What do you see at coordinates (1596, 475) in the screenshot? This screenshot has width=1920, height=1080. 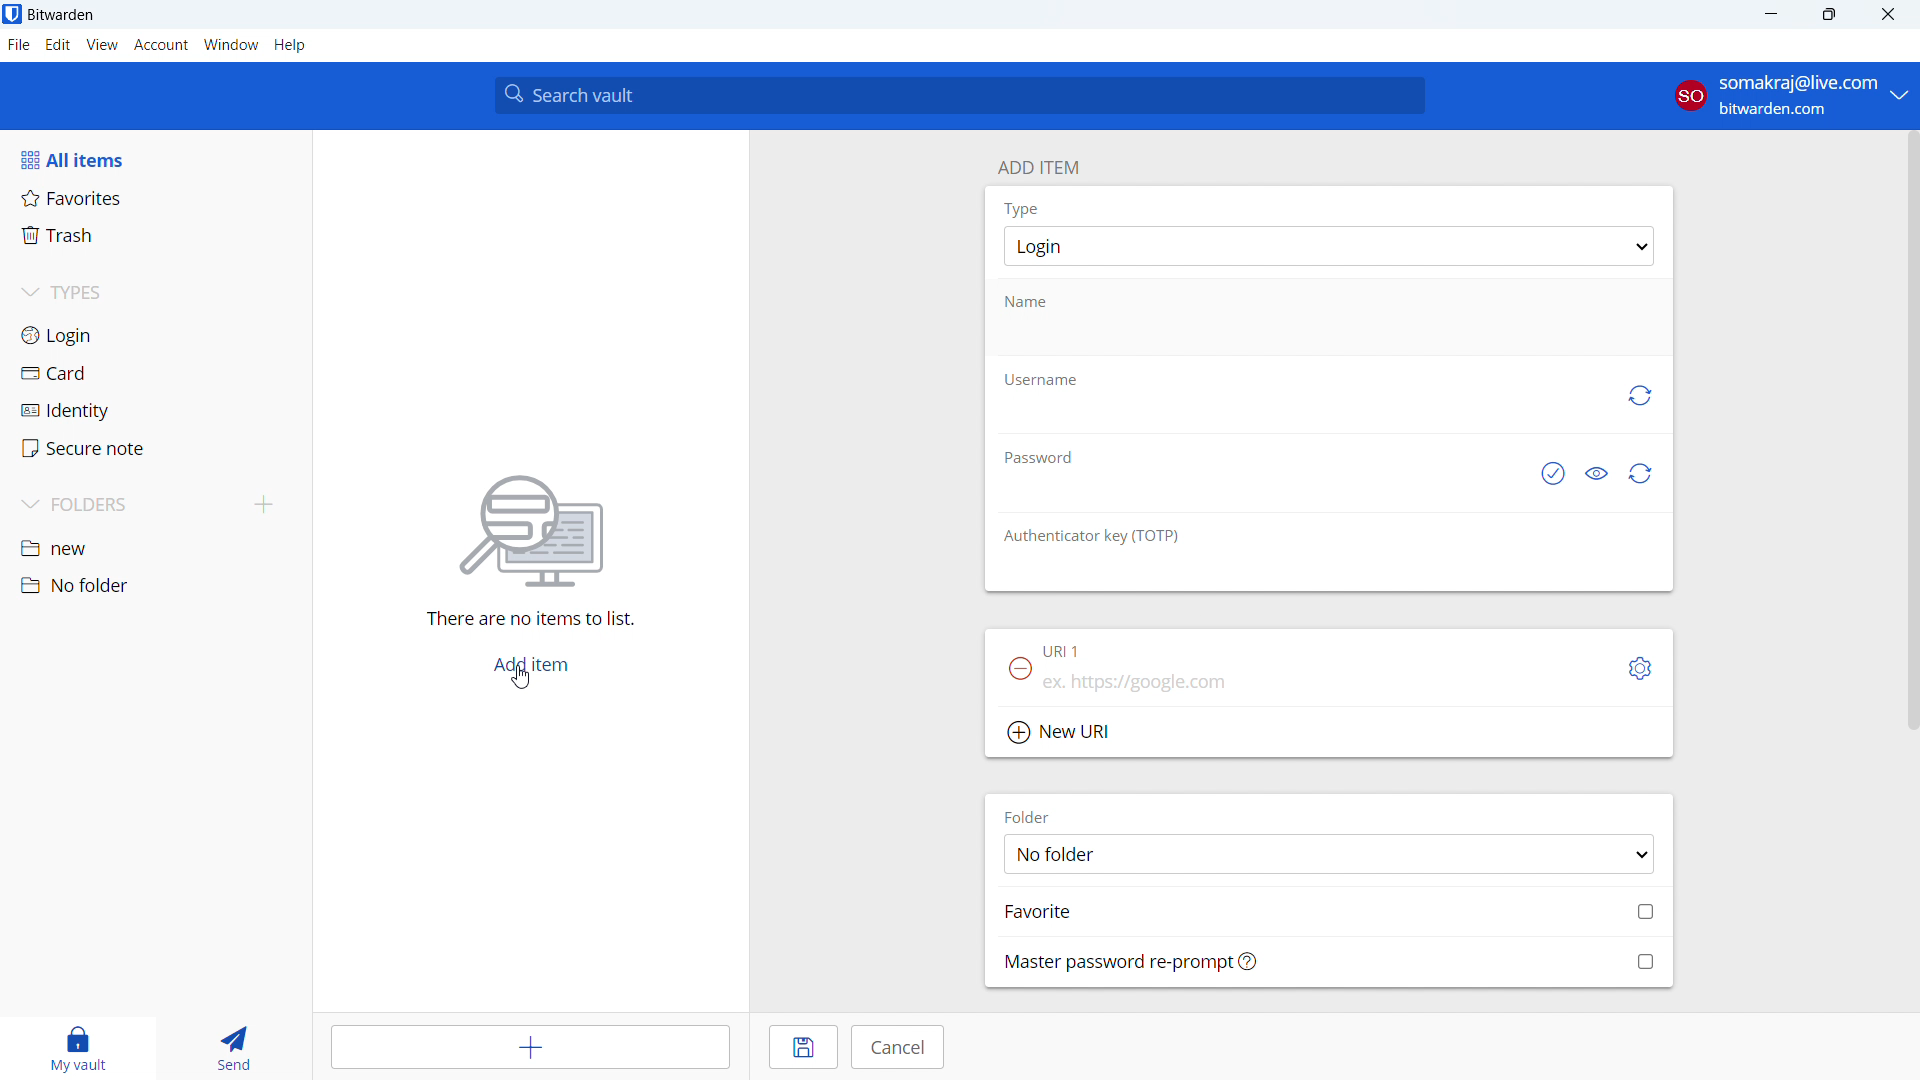 I see `toggle visibility` at bounding box center [1596, 475].